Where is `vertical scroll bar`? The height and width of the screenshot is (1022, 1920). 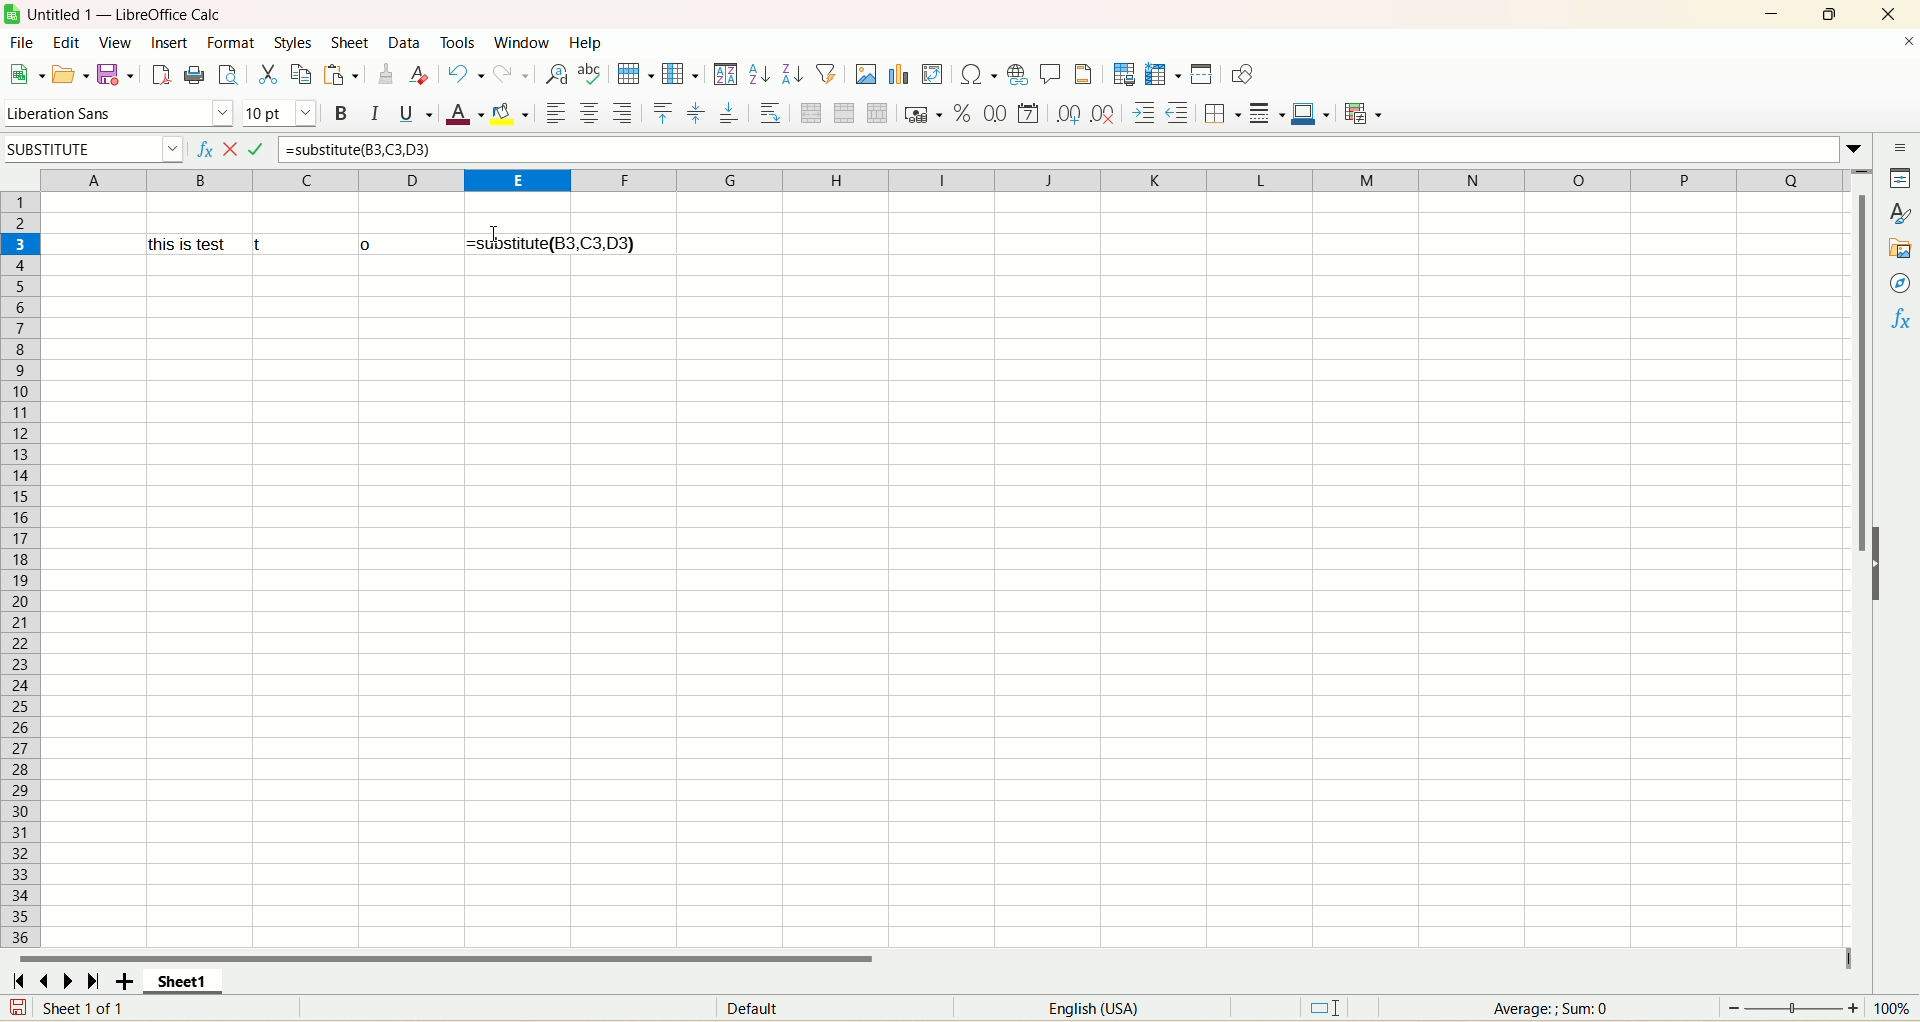
vertical scroll bar is located at coordinates (1857, 584).